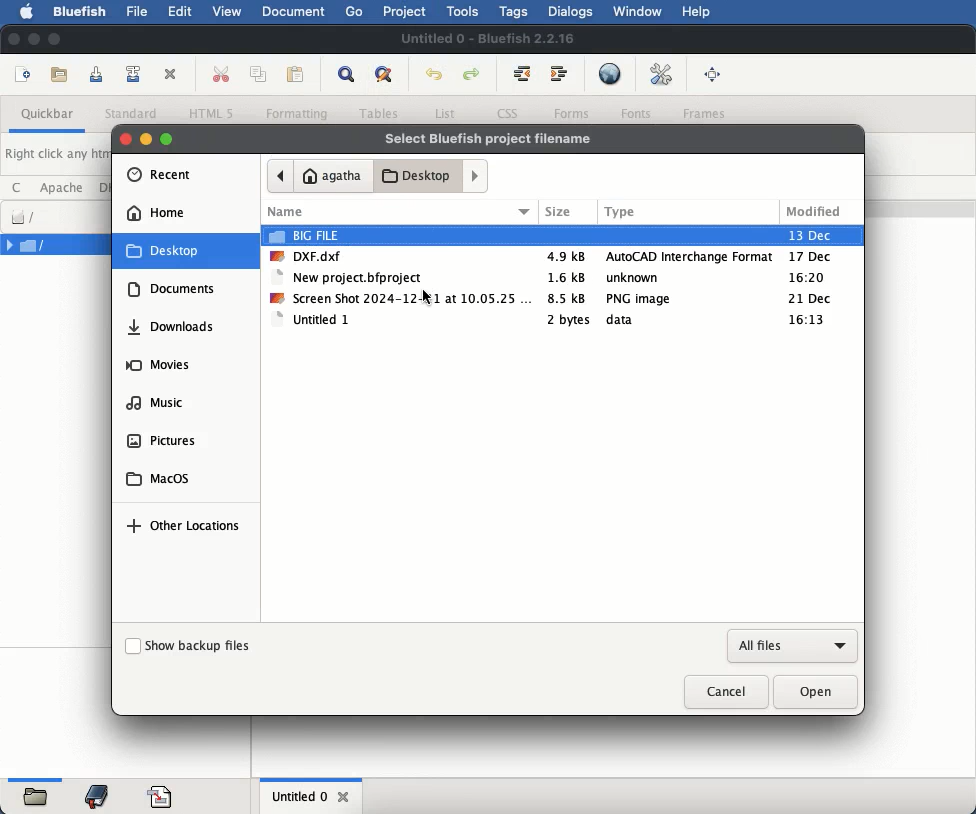  What do you see at coordinates (109, 187) in the screenshot?
I see `dhtml` at bounding box center [109, 187].